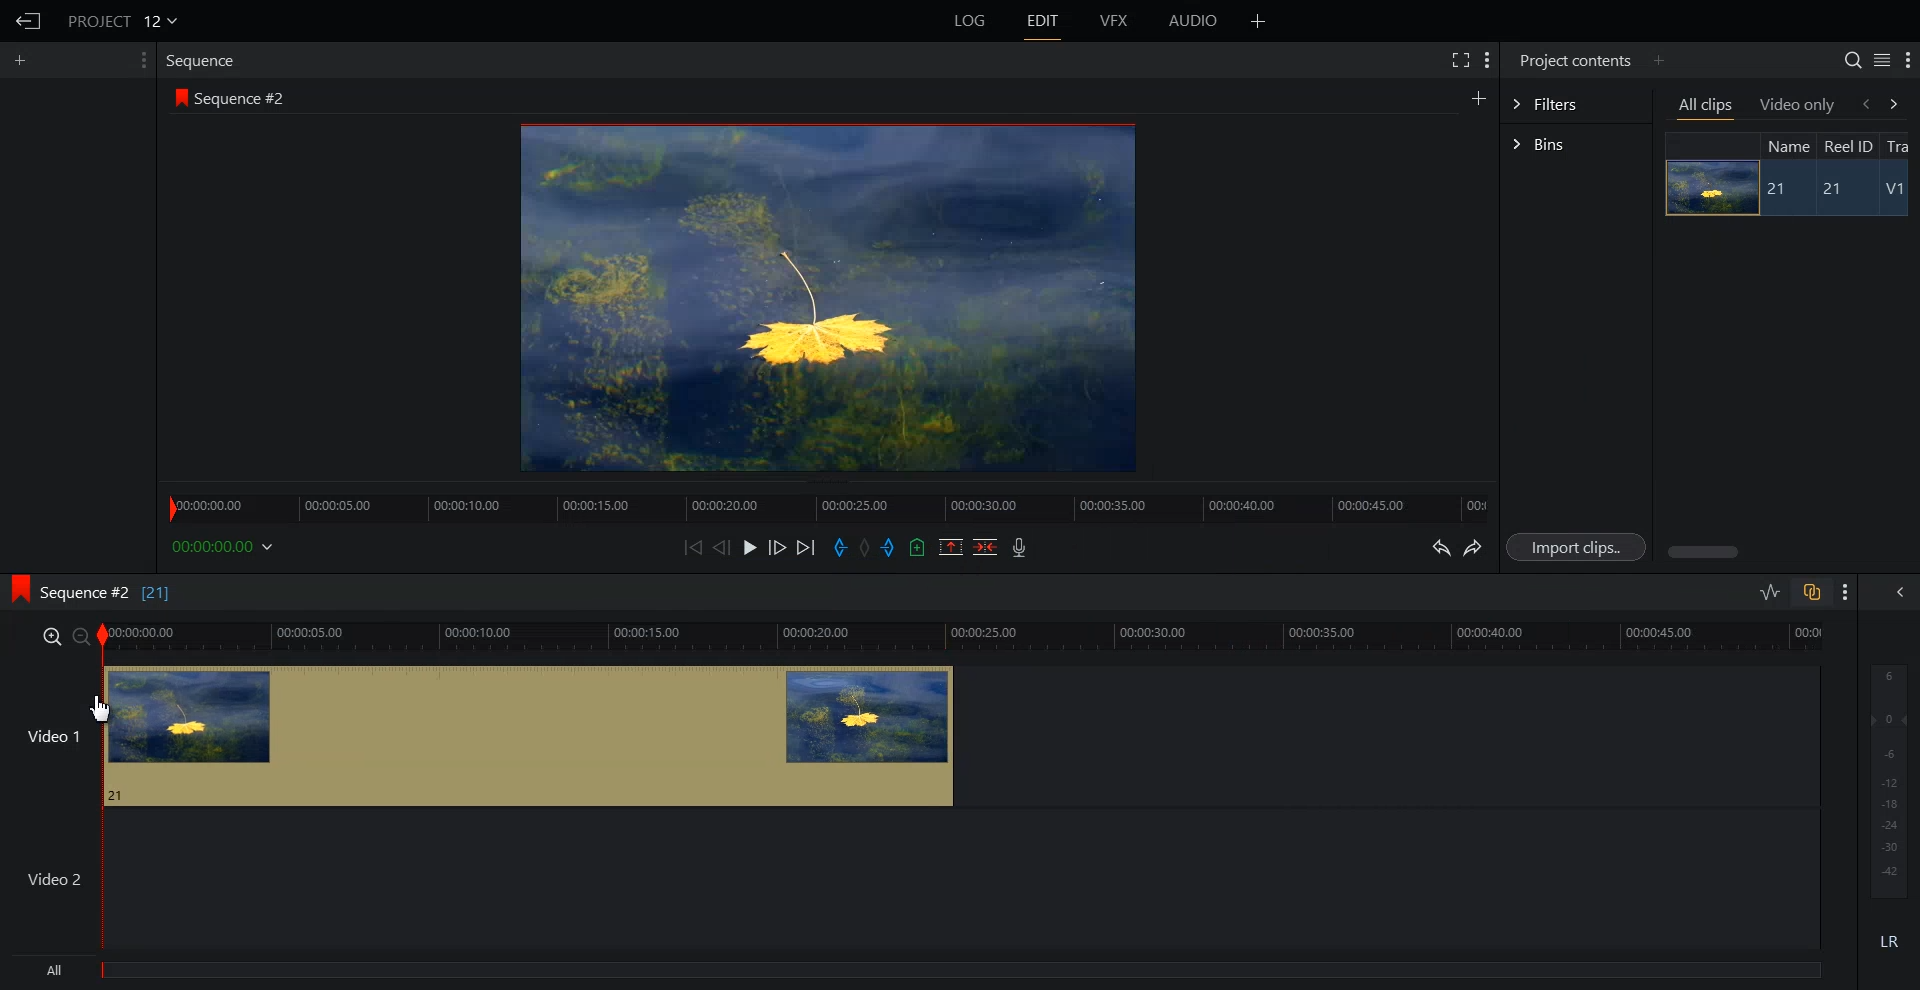 The height and width of the screenshot is (990, 1920). What do you see at coordinates (1478, 97) in the screenshot?
I see `Add panel` at bounding box center [1478, 97].